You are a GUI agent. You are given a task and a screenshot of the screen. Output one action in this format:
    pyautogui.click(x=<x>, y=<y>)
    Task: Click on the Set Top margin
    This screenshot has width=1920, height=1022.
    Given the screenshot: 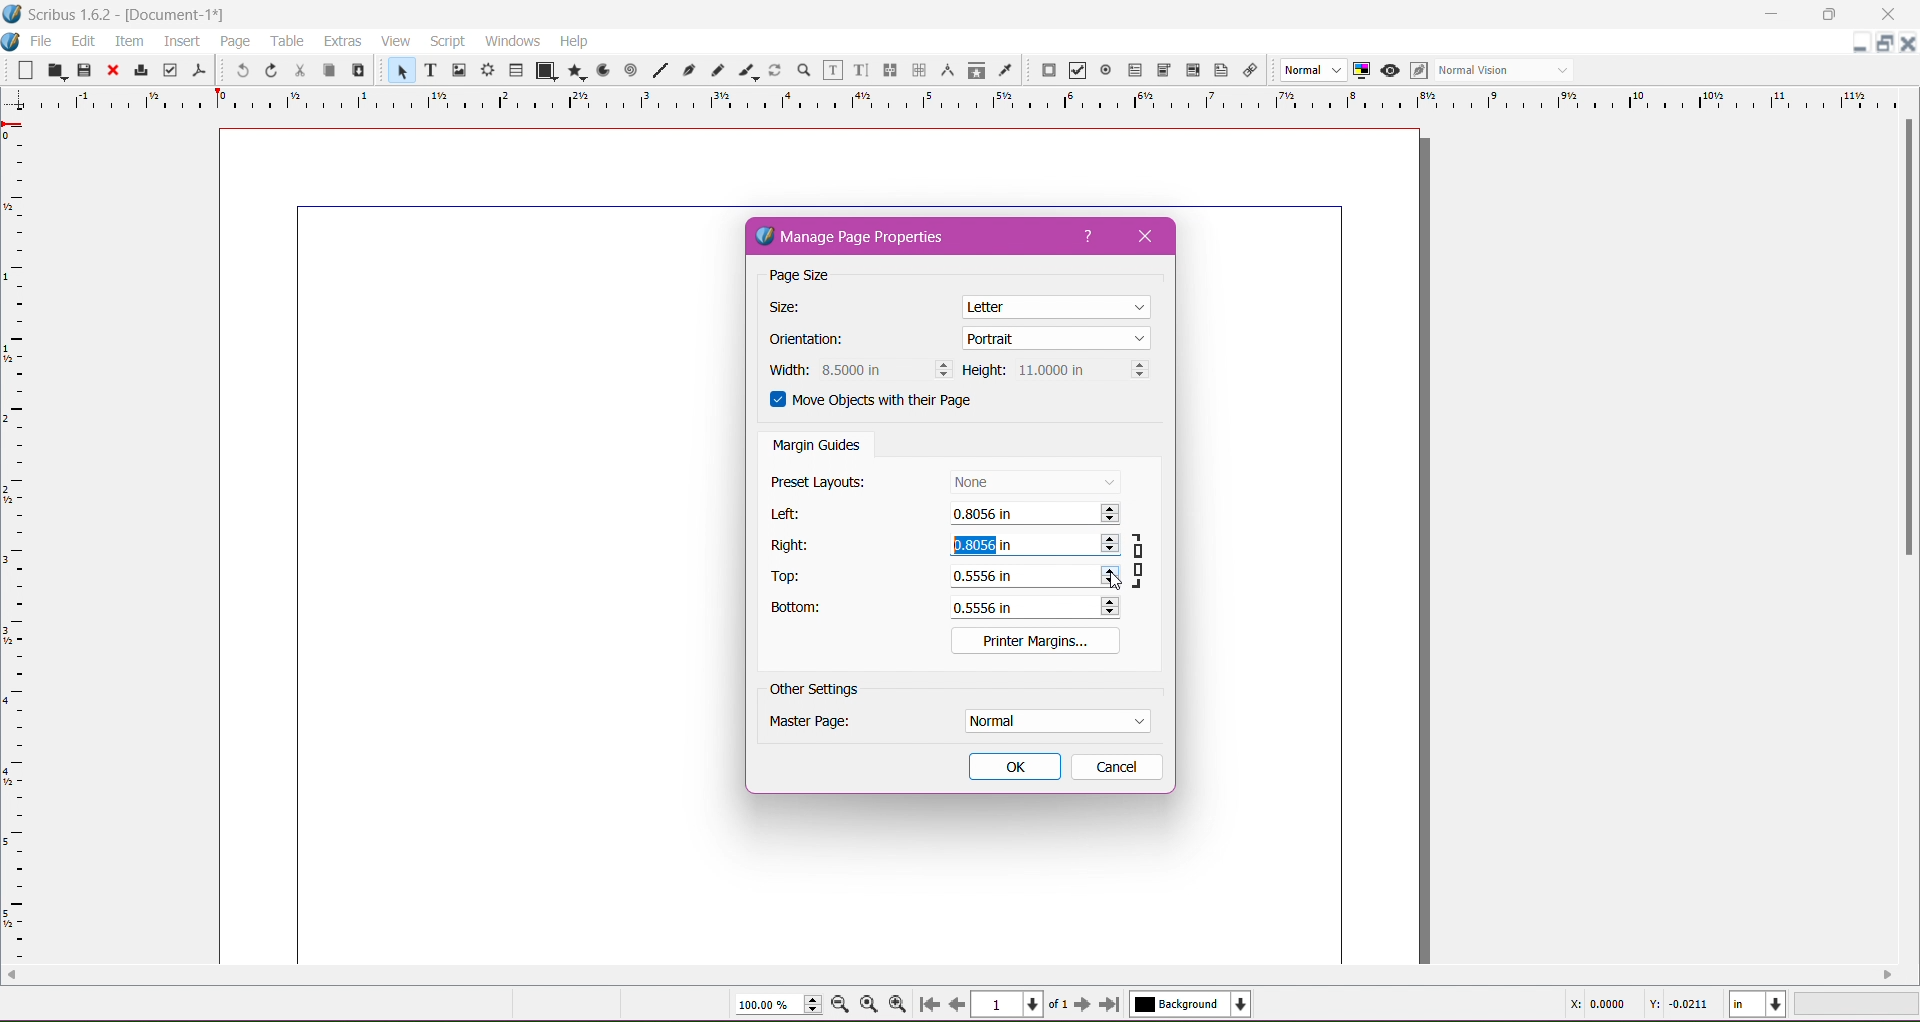 What is the action you would take?
    pyautogui.click(x=1033, y=575)
    